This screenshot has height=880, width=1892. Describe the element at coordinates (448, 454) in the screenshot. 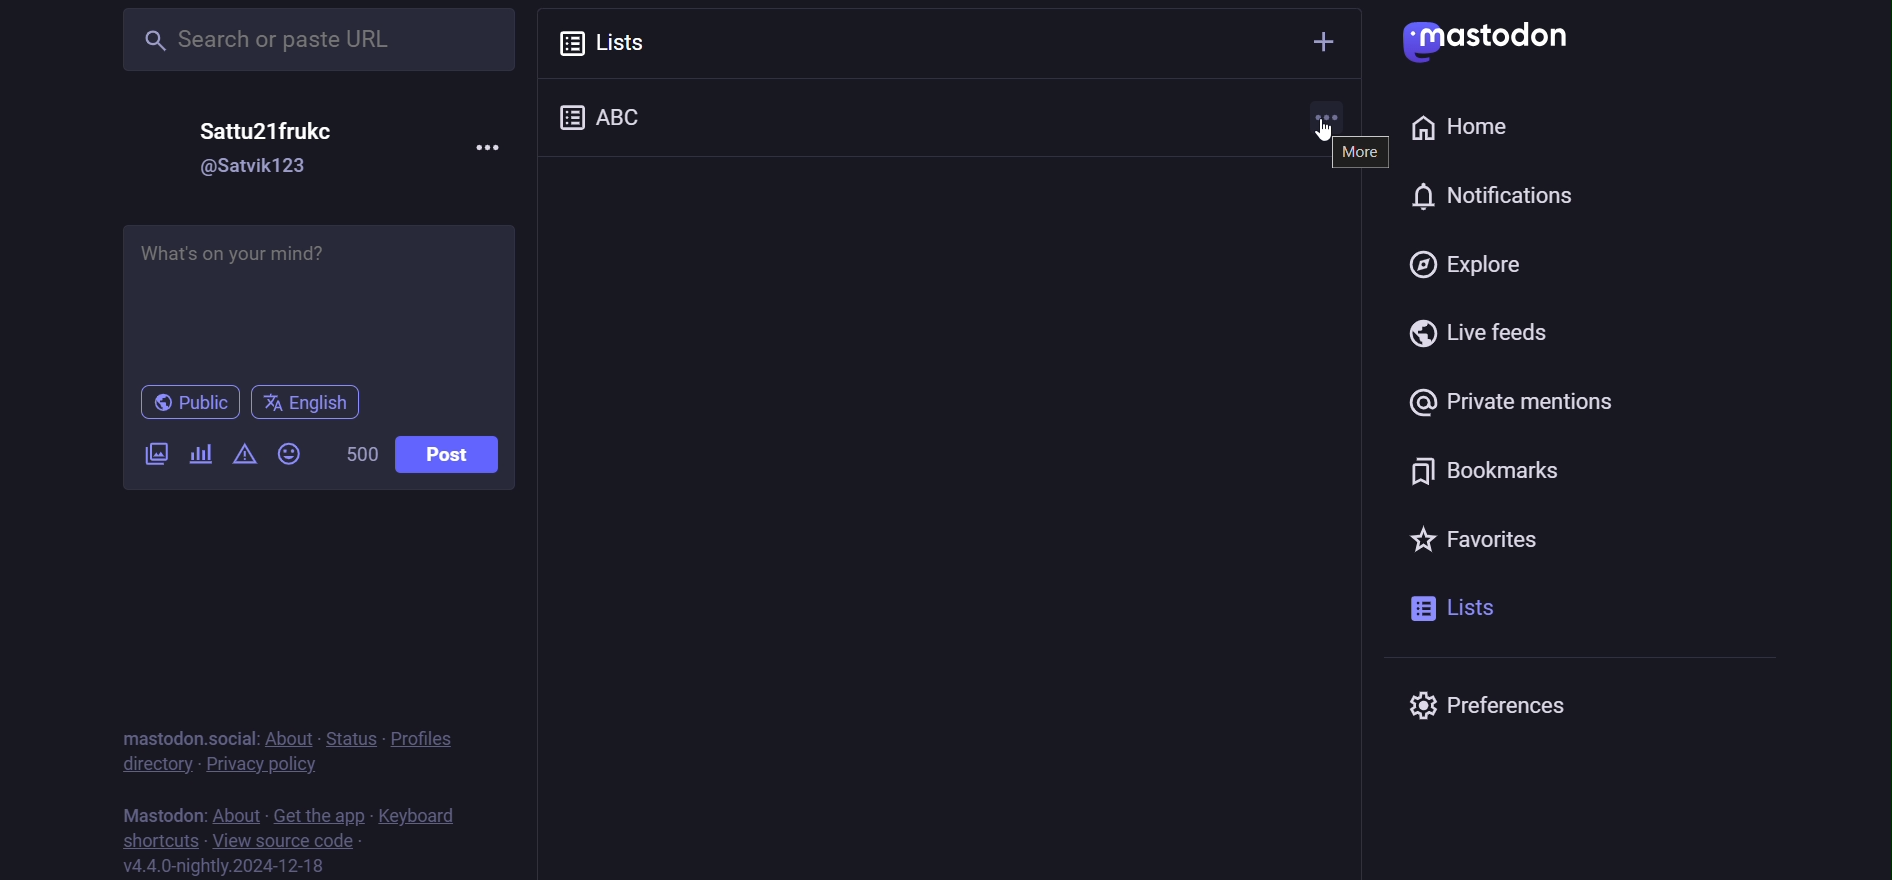

I see `post` at that location.